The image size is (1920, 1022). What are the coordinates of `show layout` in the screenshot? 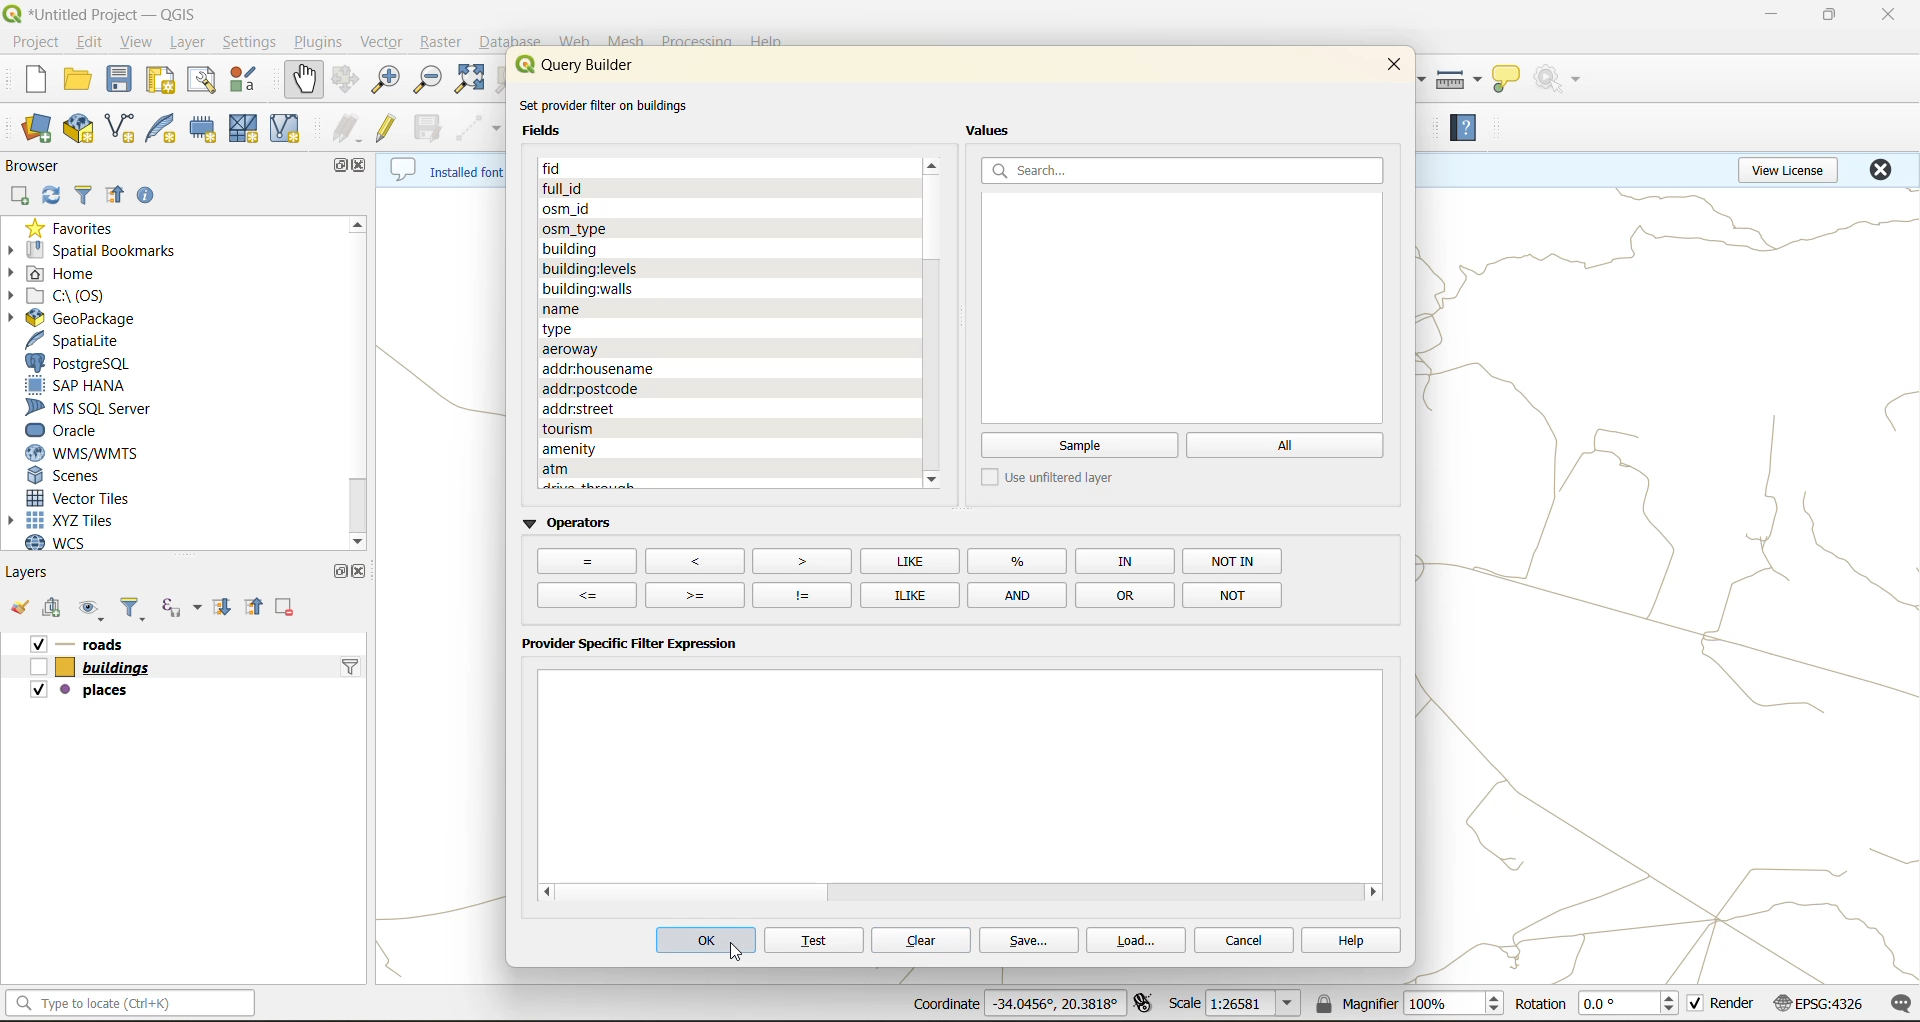 It's located at (203, 83).